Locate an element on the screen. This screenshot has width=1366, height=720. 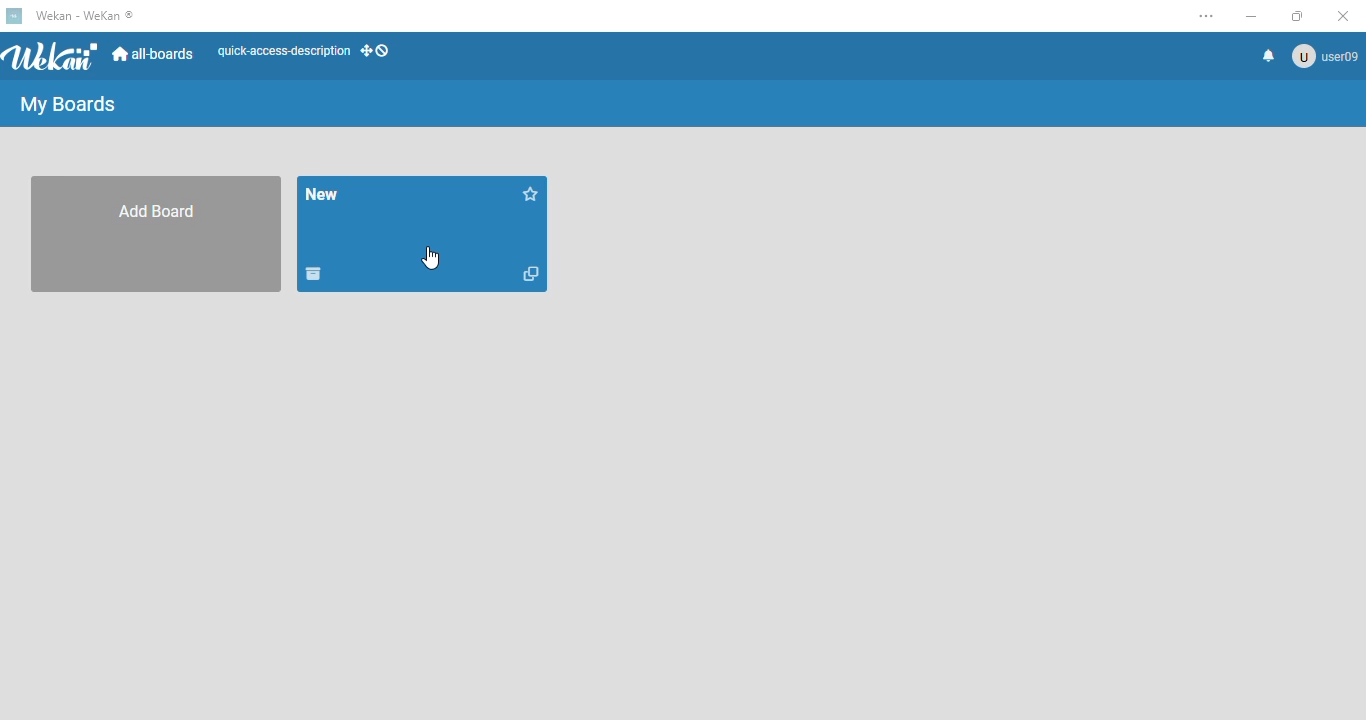
my boards is located at coordinates (67, 105).